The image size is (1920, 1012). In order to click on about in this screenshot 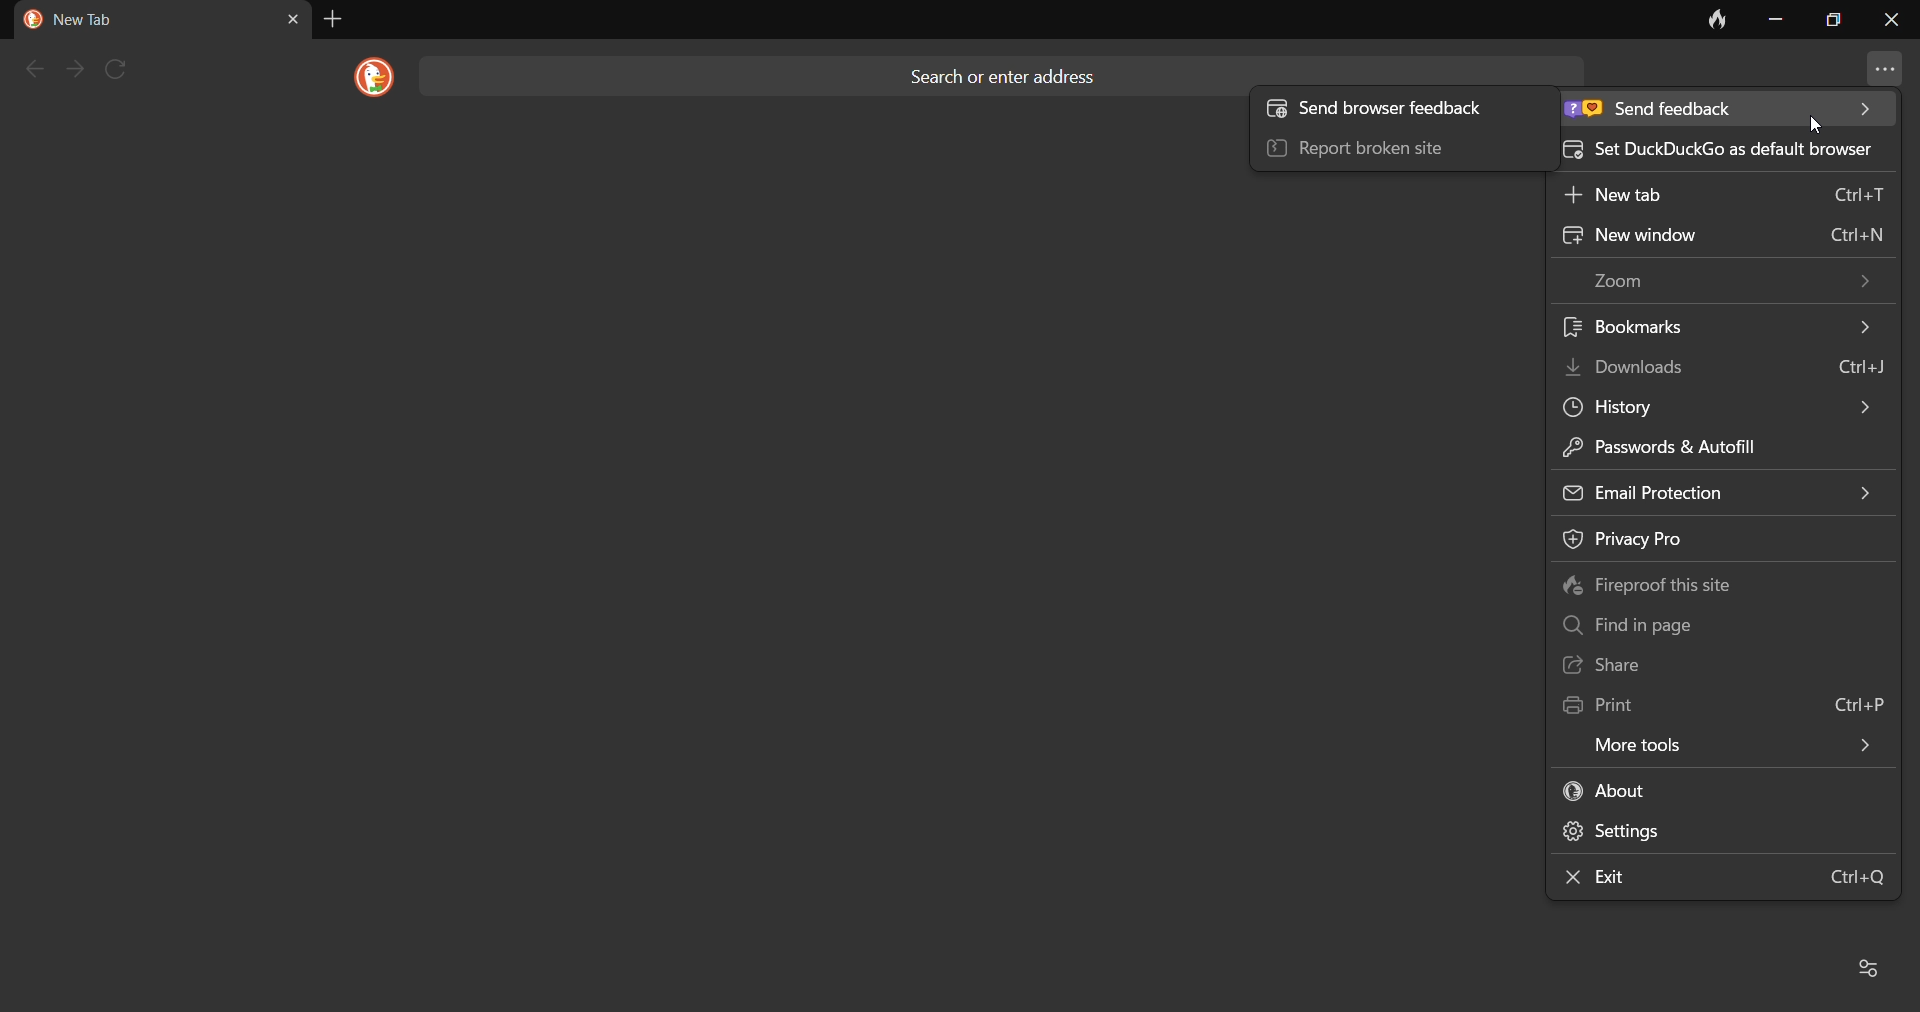, I will do `click(1698, 789)`.